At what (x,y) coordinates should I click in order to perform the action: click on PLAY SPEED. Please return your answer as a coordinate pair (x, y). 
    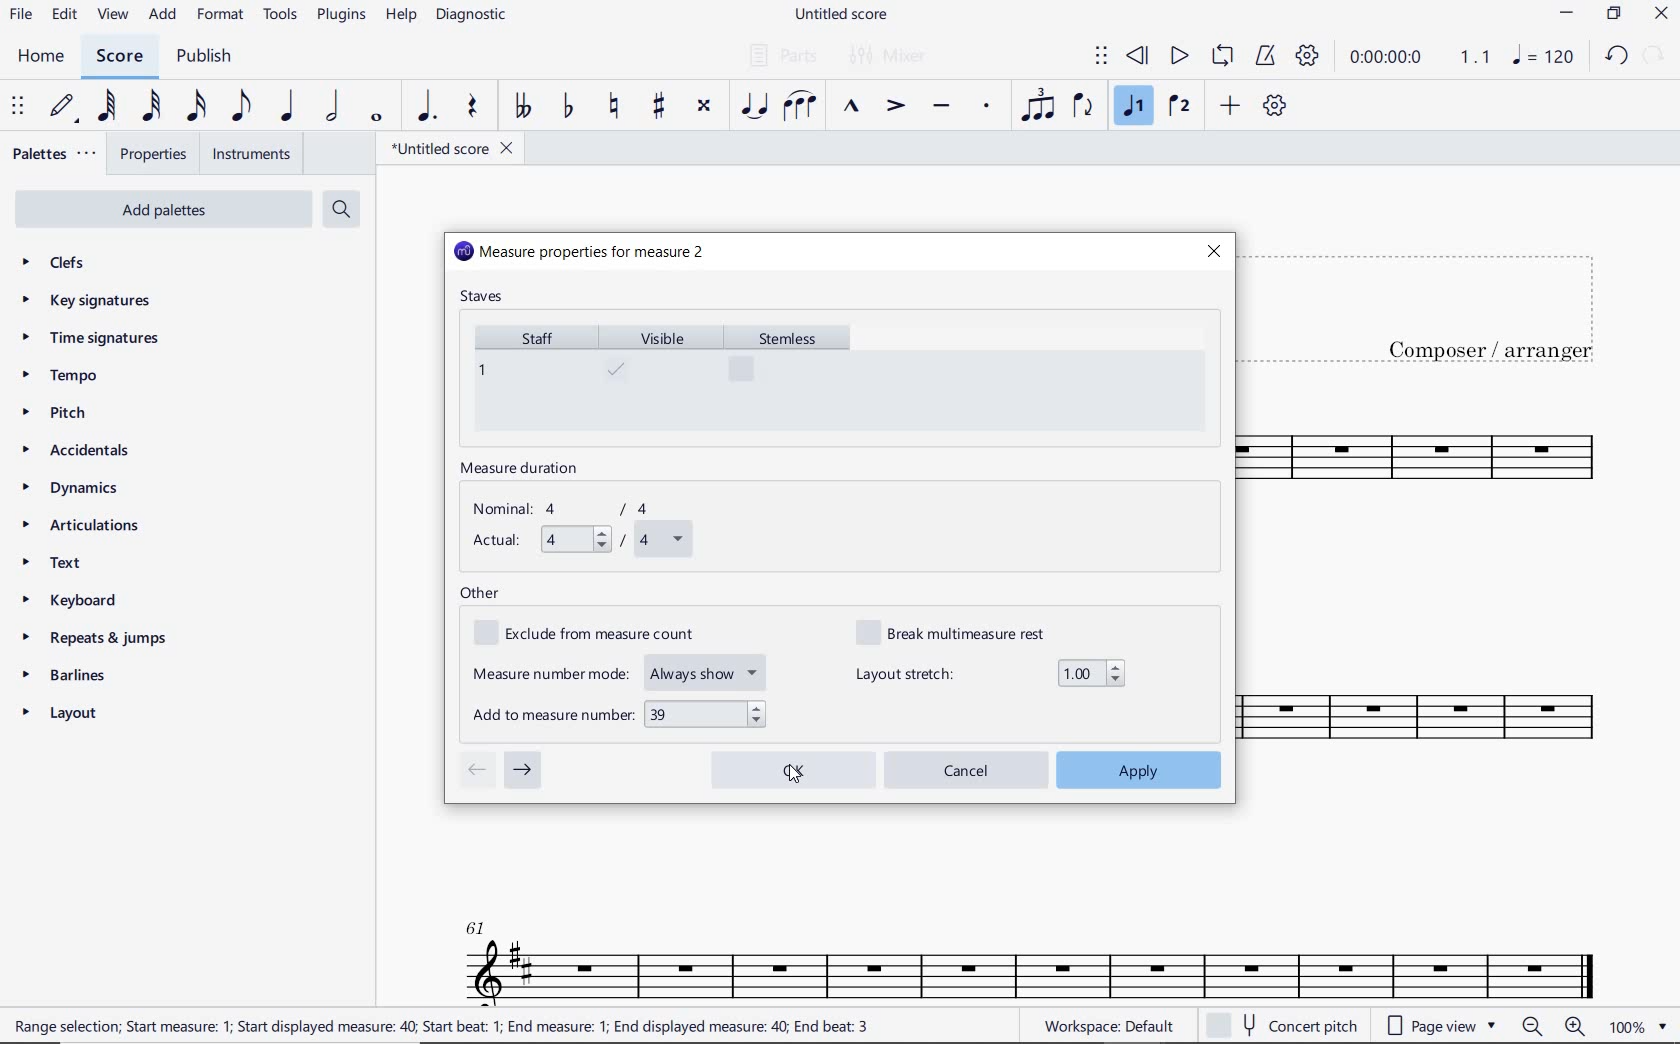
    Looking at the image, I should click on (1420, 59).